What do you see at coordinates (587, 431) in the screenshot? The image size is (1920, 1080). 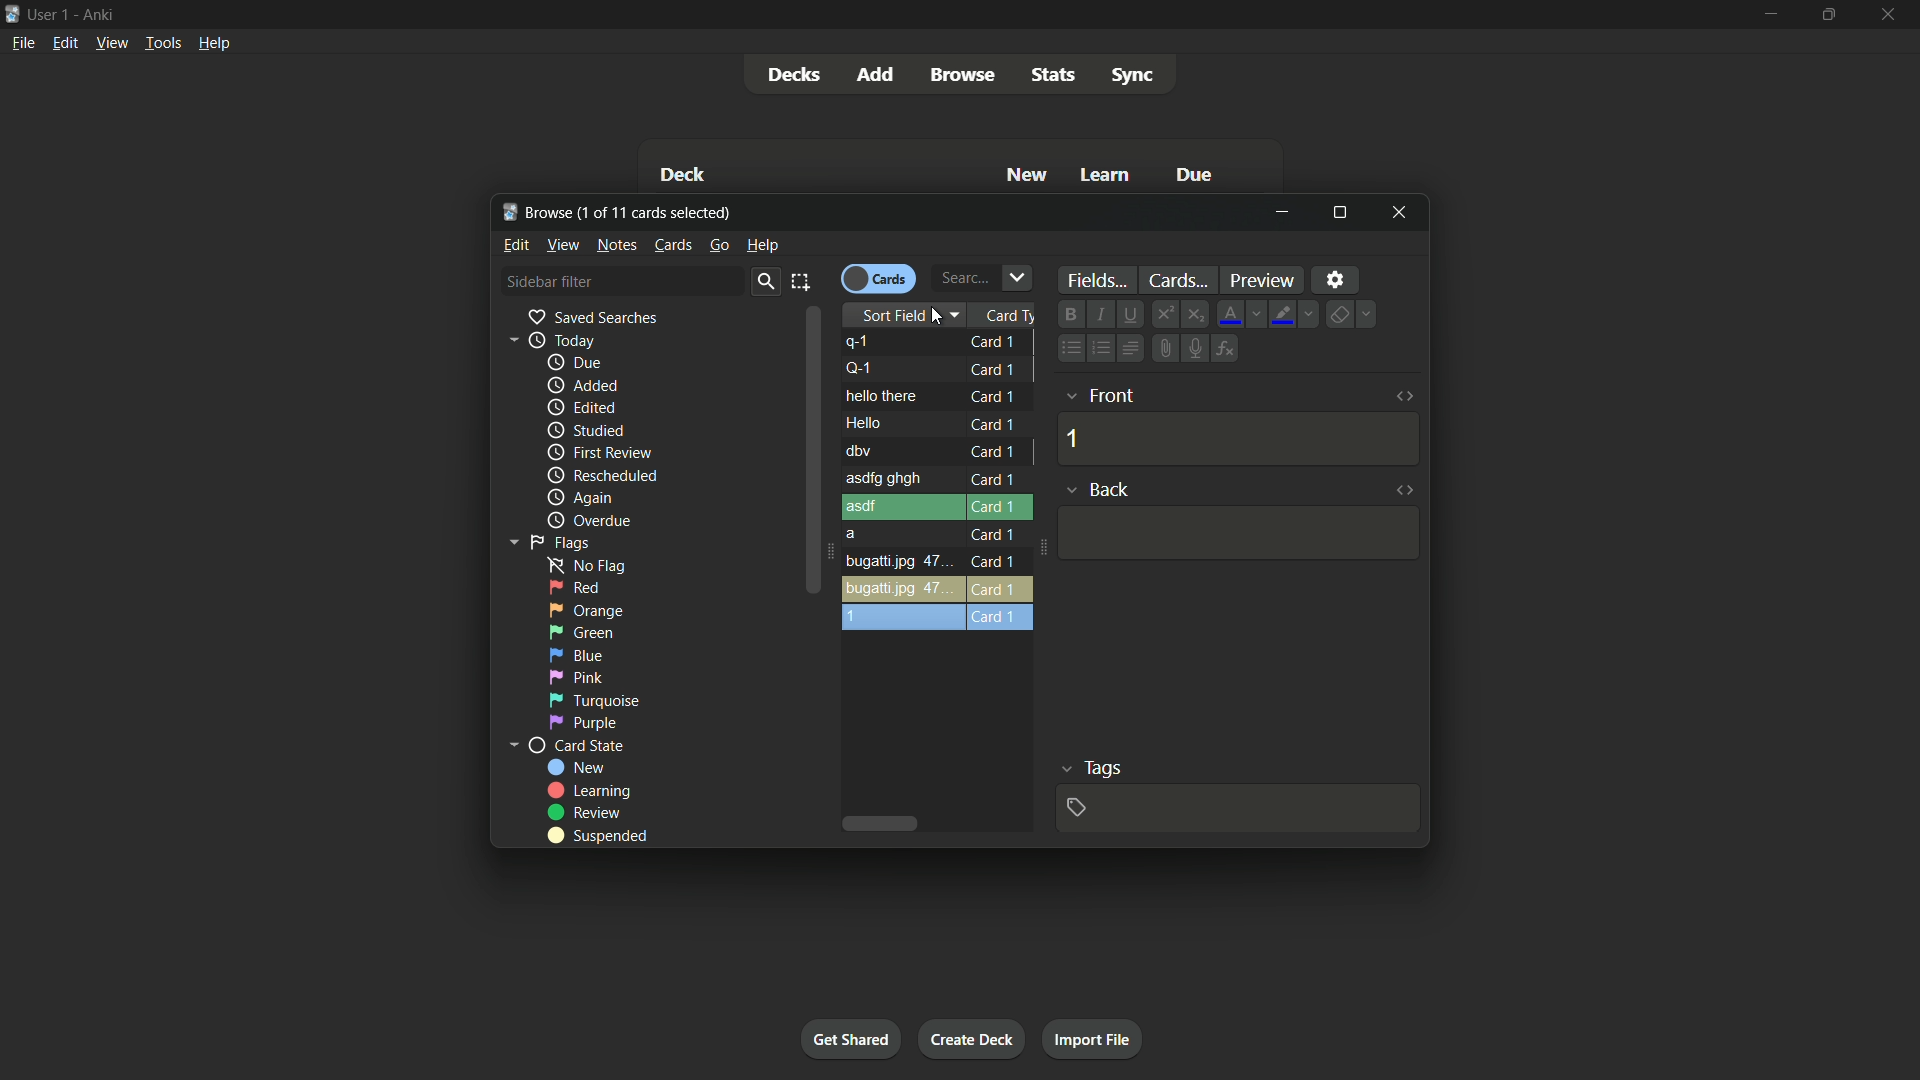 I see `studied` at bounding box center [587, 431].